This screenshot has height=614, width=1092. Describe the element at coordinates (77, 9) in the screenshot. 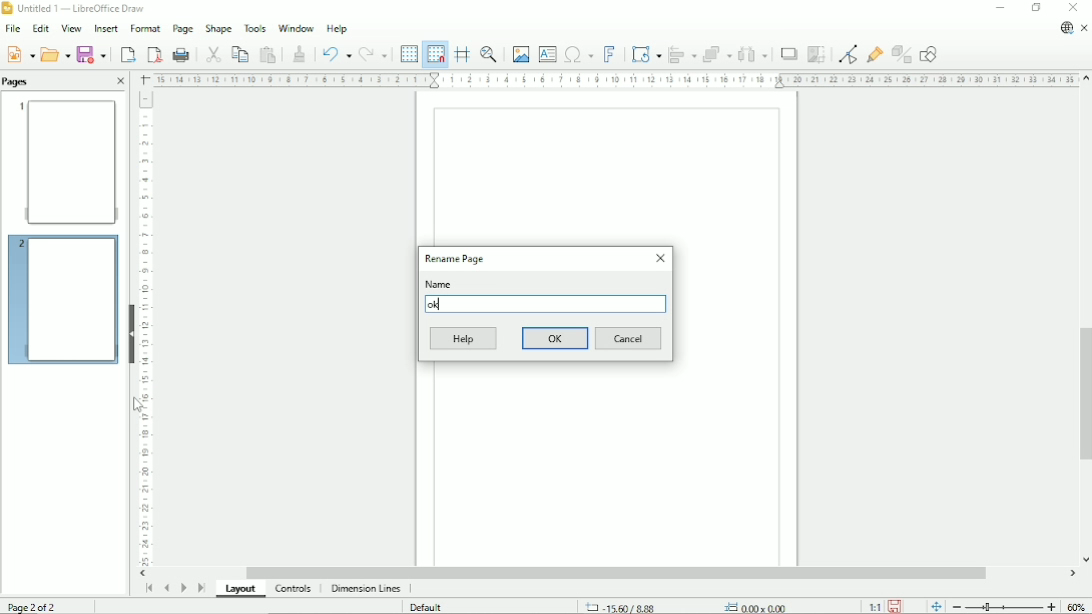

I see `Title` at that location.